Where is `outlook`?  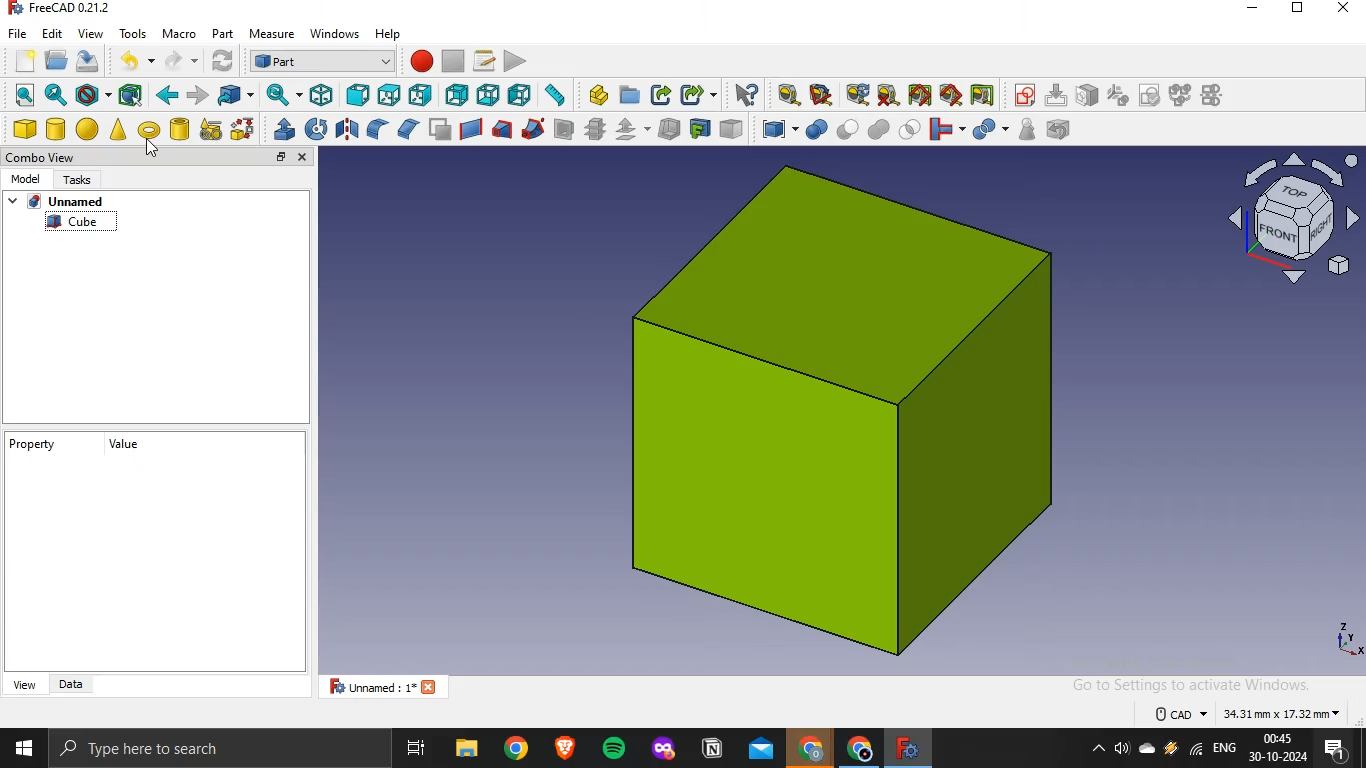
outlook is located at coordinates (762, 748).